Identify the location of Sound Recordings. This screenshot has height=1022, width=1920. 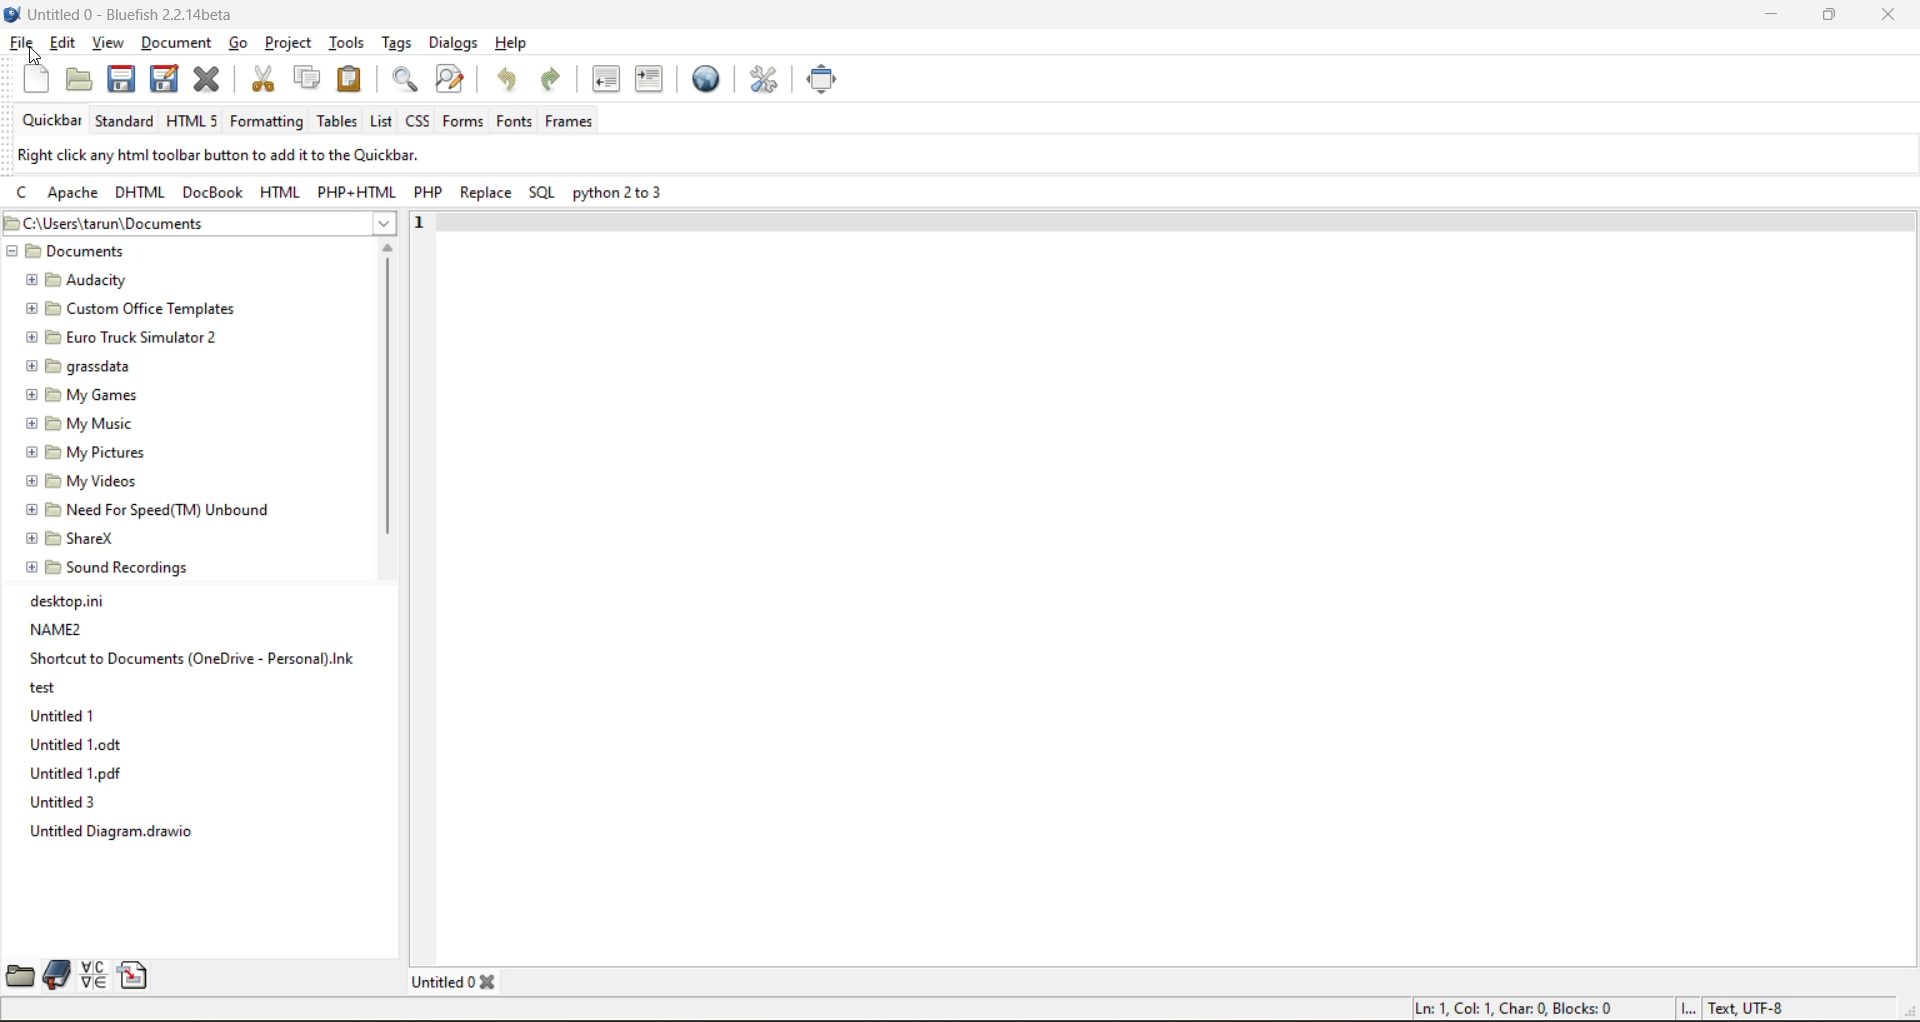
(106, 566).